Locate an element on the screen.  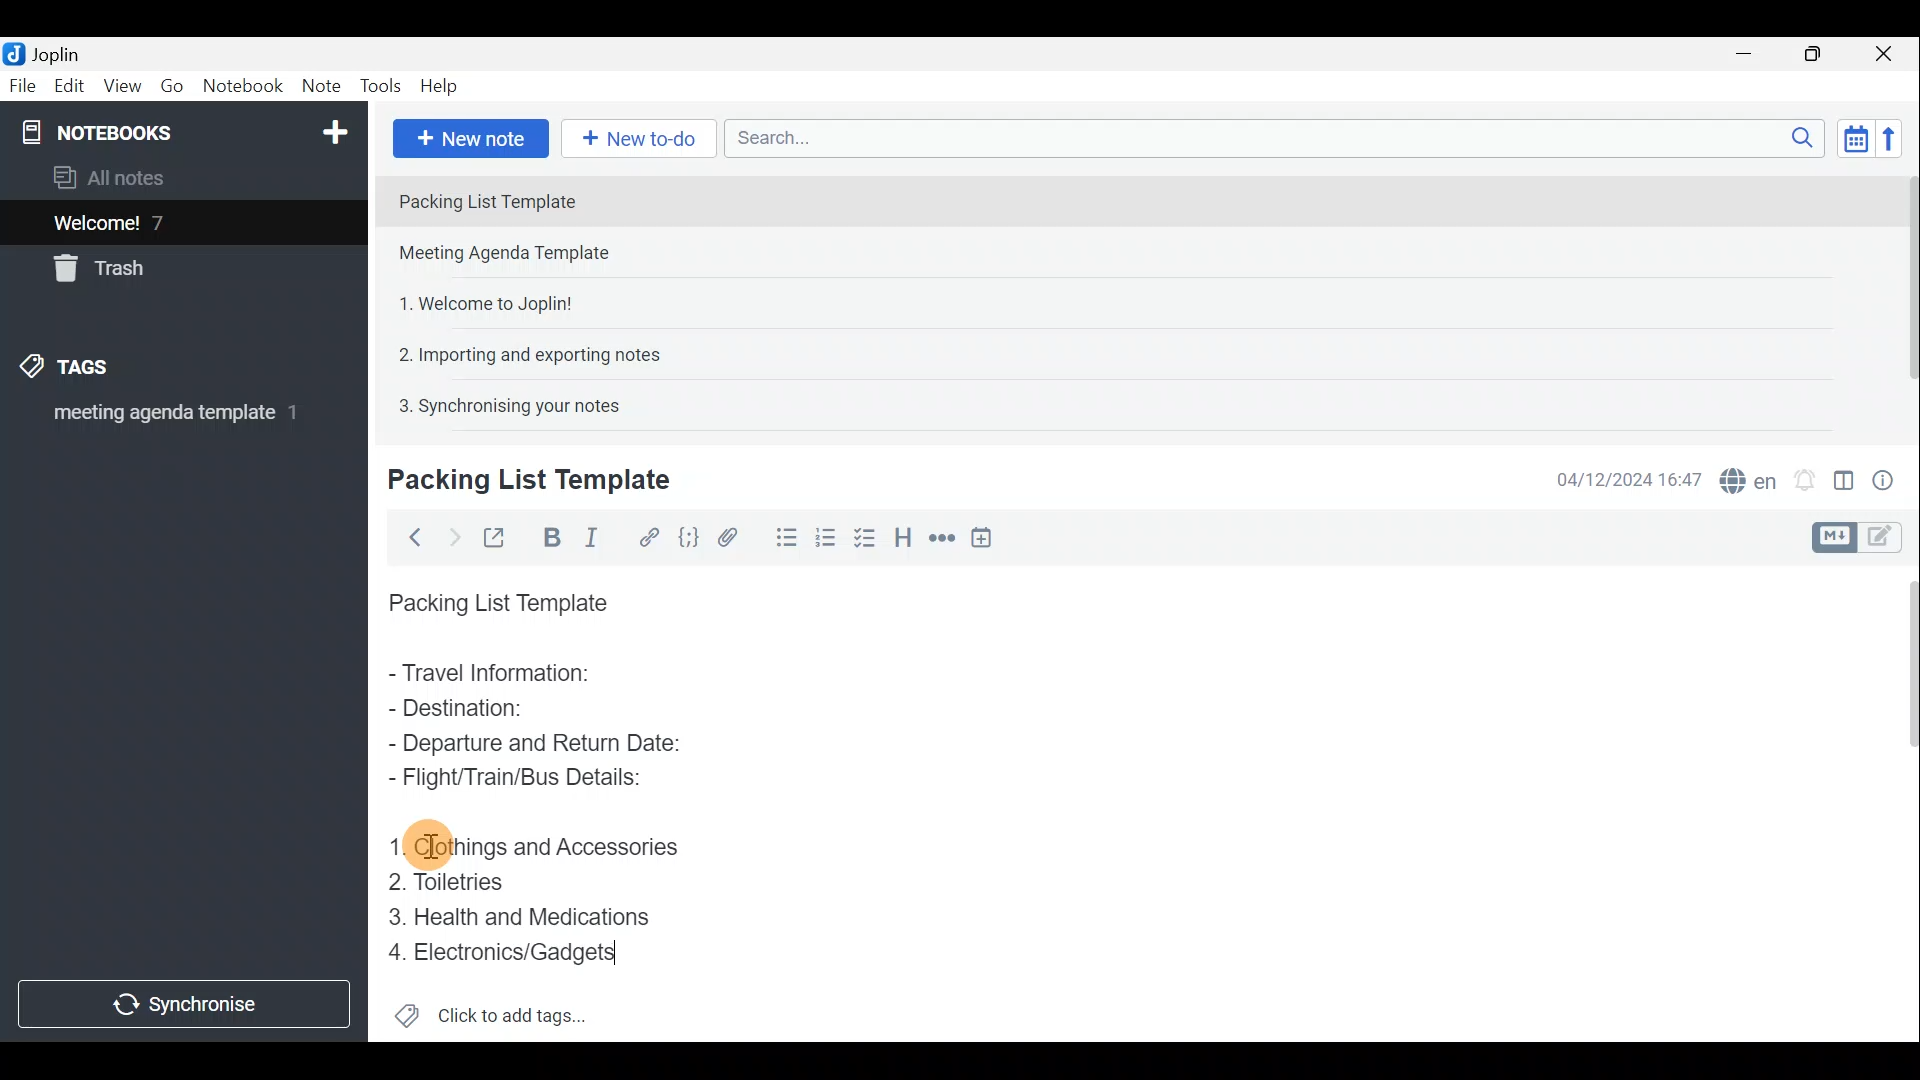
New to-do is located at coordinates (640, 139).